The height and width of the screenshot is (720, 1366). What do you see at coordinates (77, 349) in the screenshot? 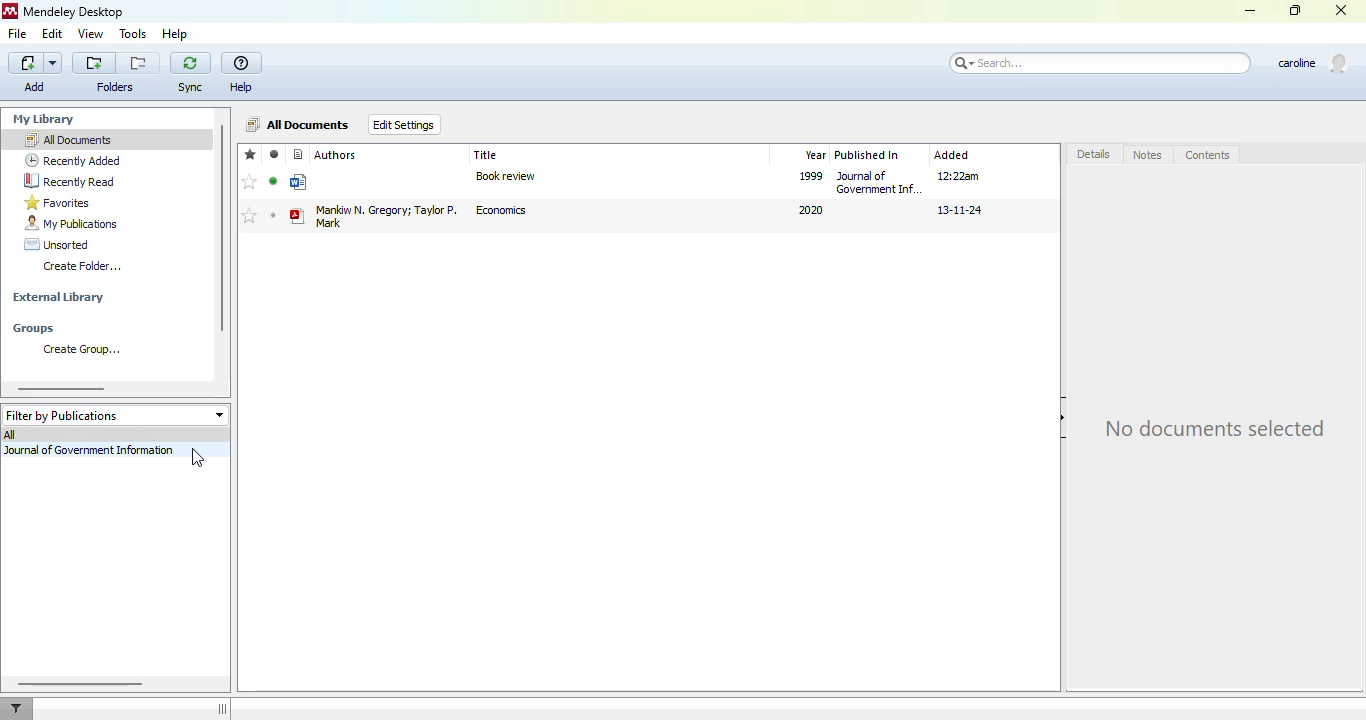
I see `create group` at bounding box center [77, 349].